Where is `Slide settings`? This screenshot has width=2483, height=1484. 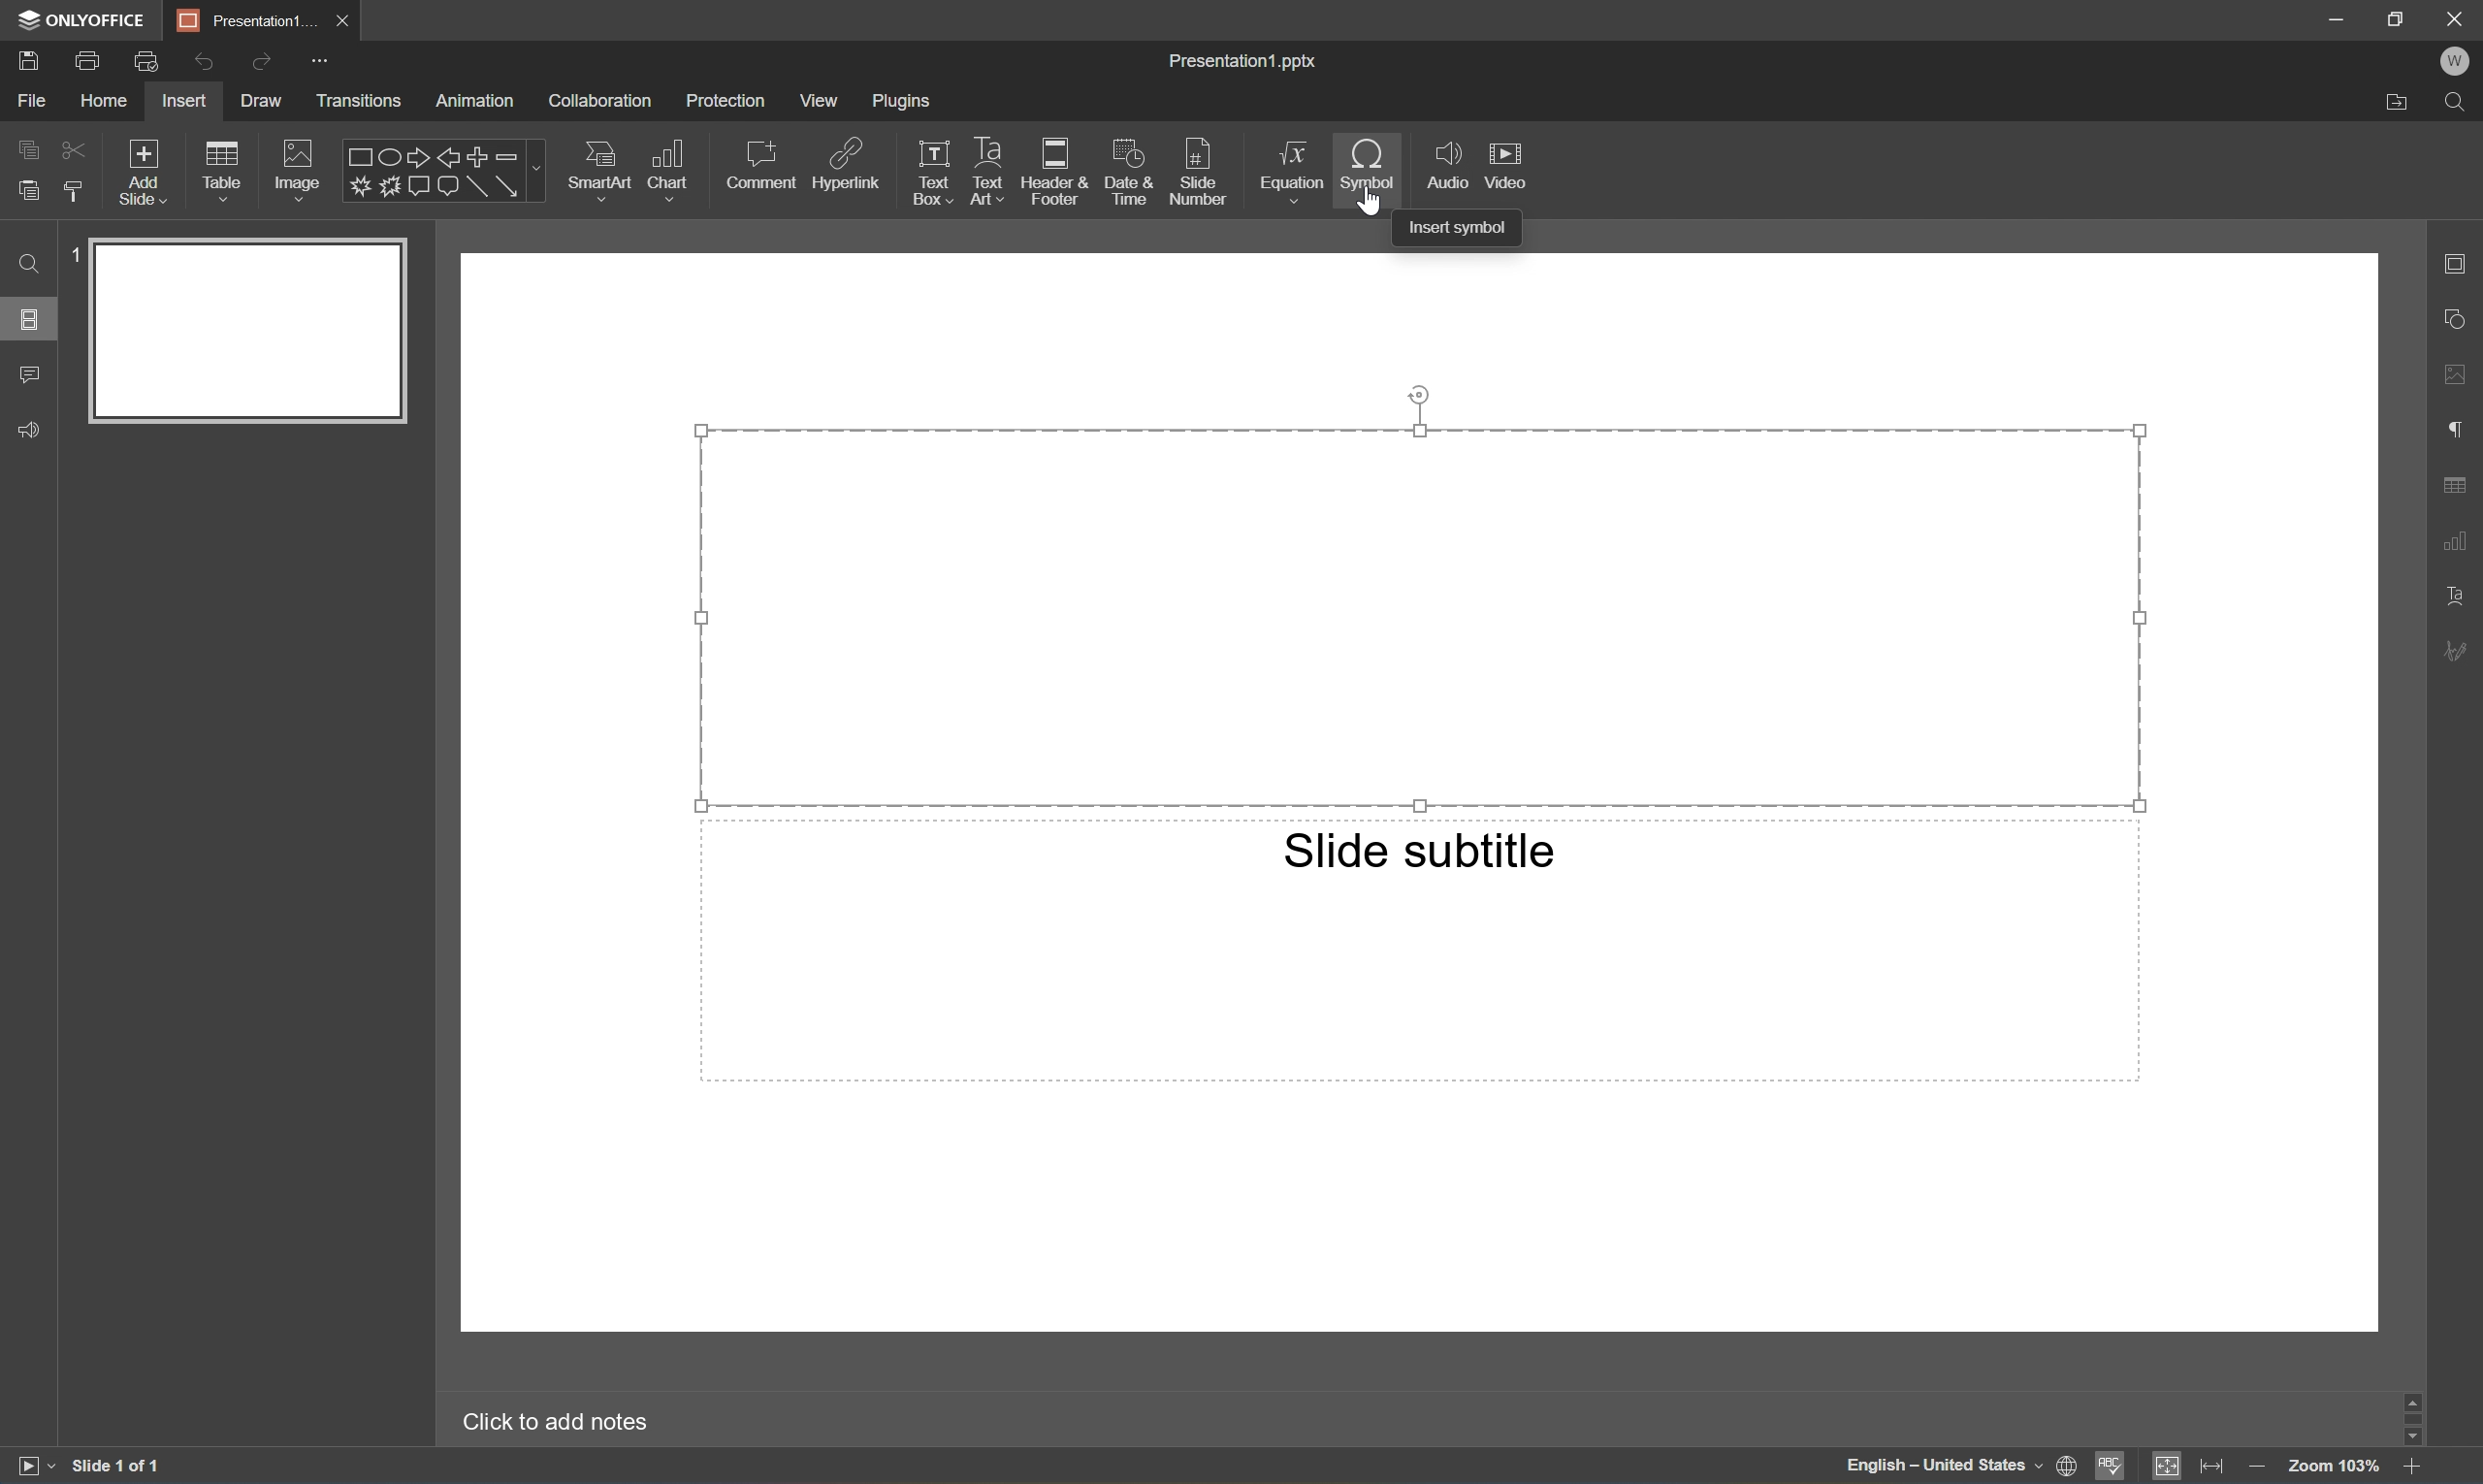
Slide settings is located at coordinates (2455, 263).